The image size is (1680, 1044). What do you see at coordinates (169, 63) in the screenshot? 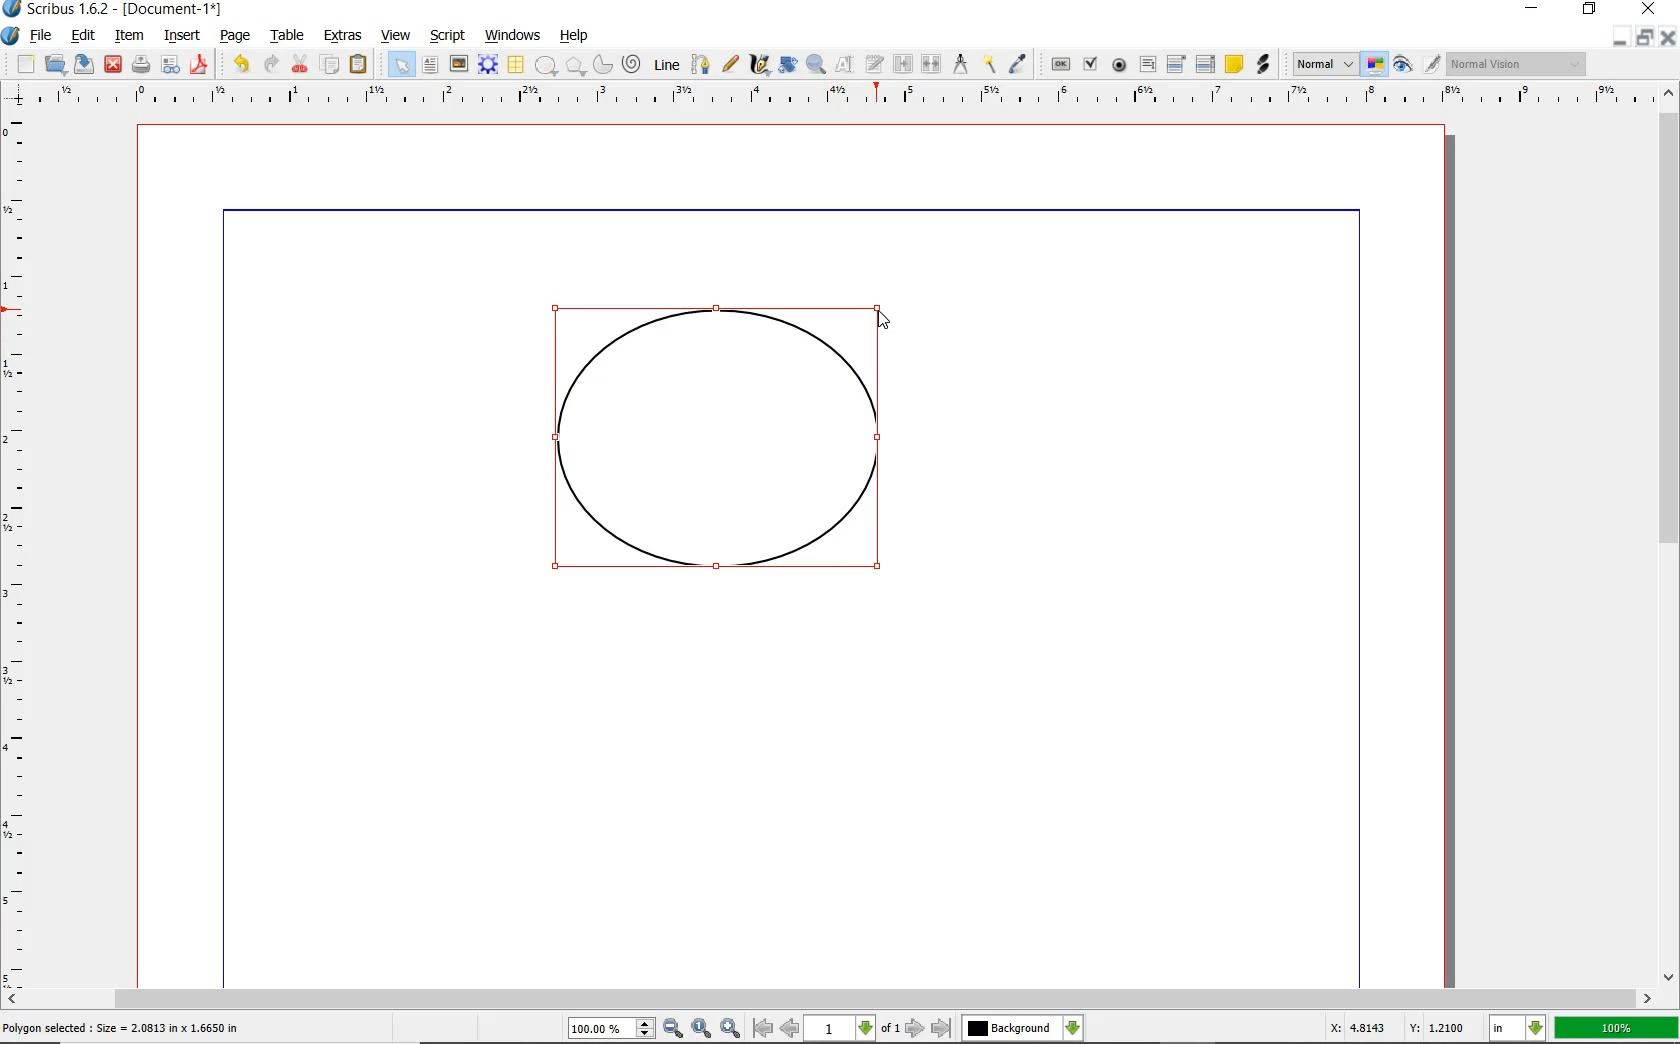
I see `PREFLIGHT VERIFIER` at bounding box center [169, 63].